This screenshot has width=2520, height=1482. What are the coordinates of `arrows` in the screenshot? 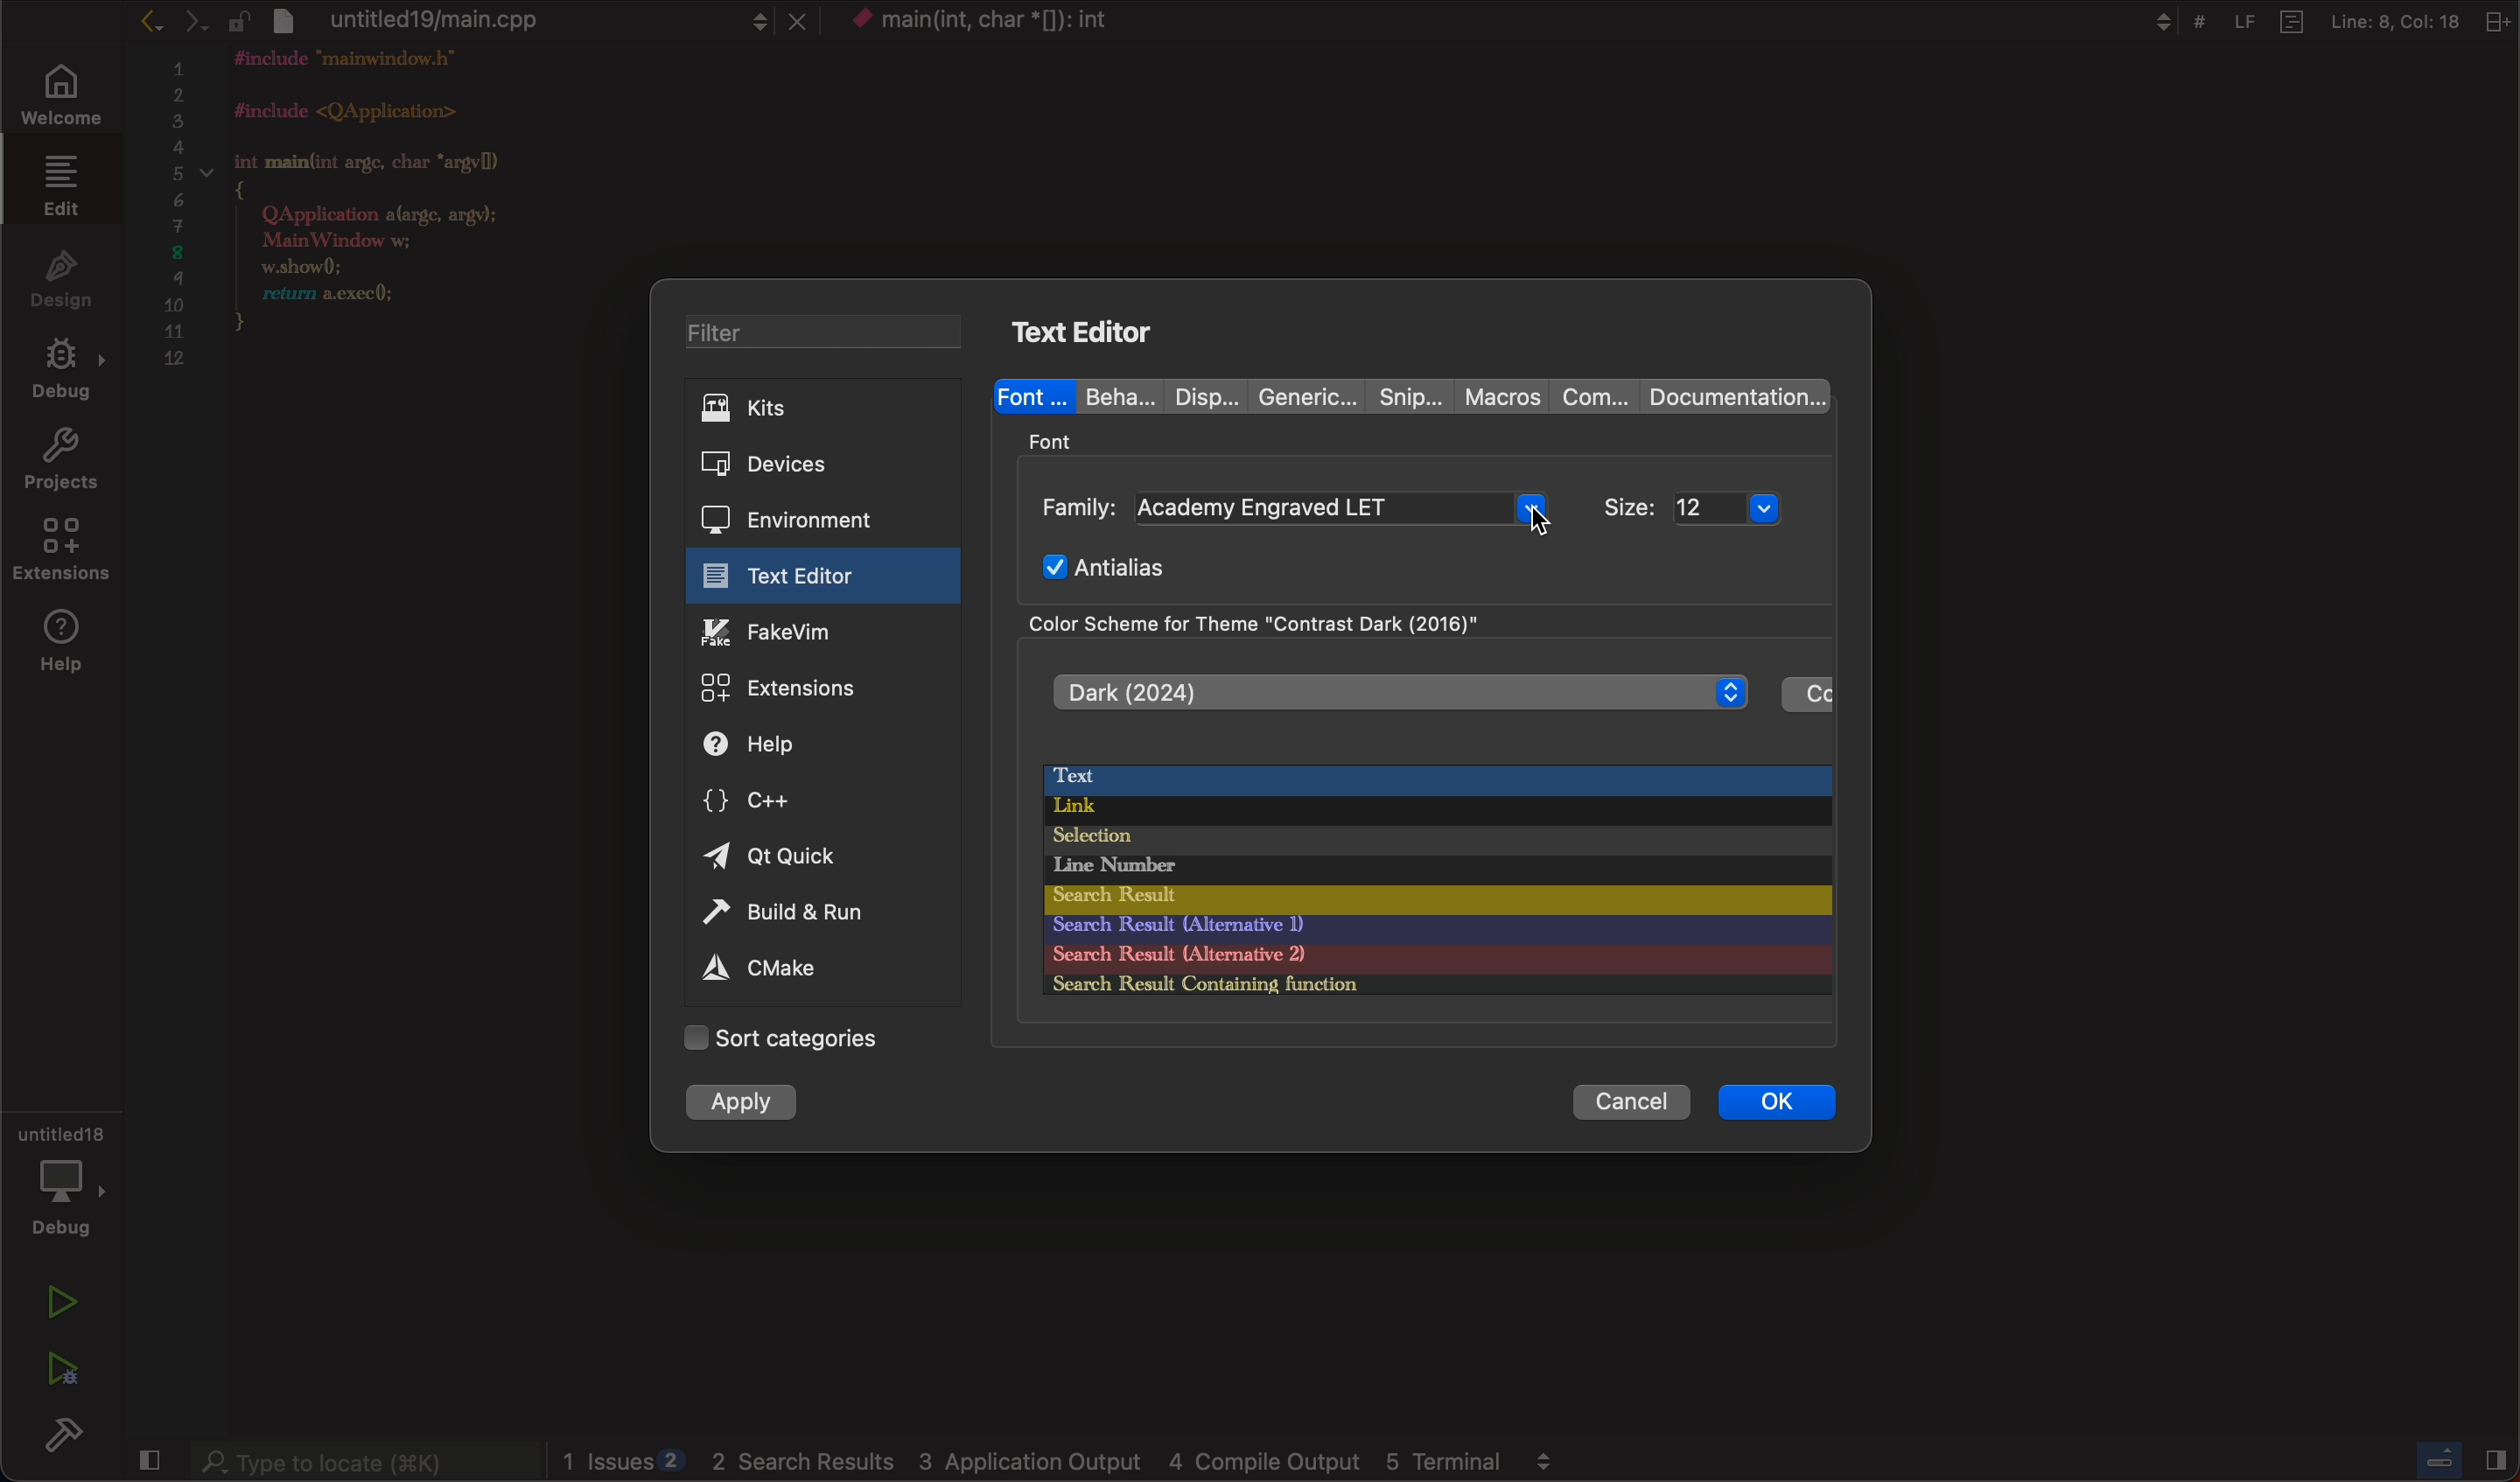 It's located at (190, 21).